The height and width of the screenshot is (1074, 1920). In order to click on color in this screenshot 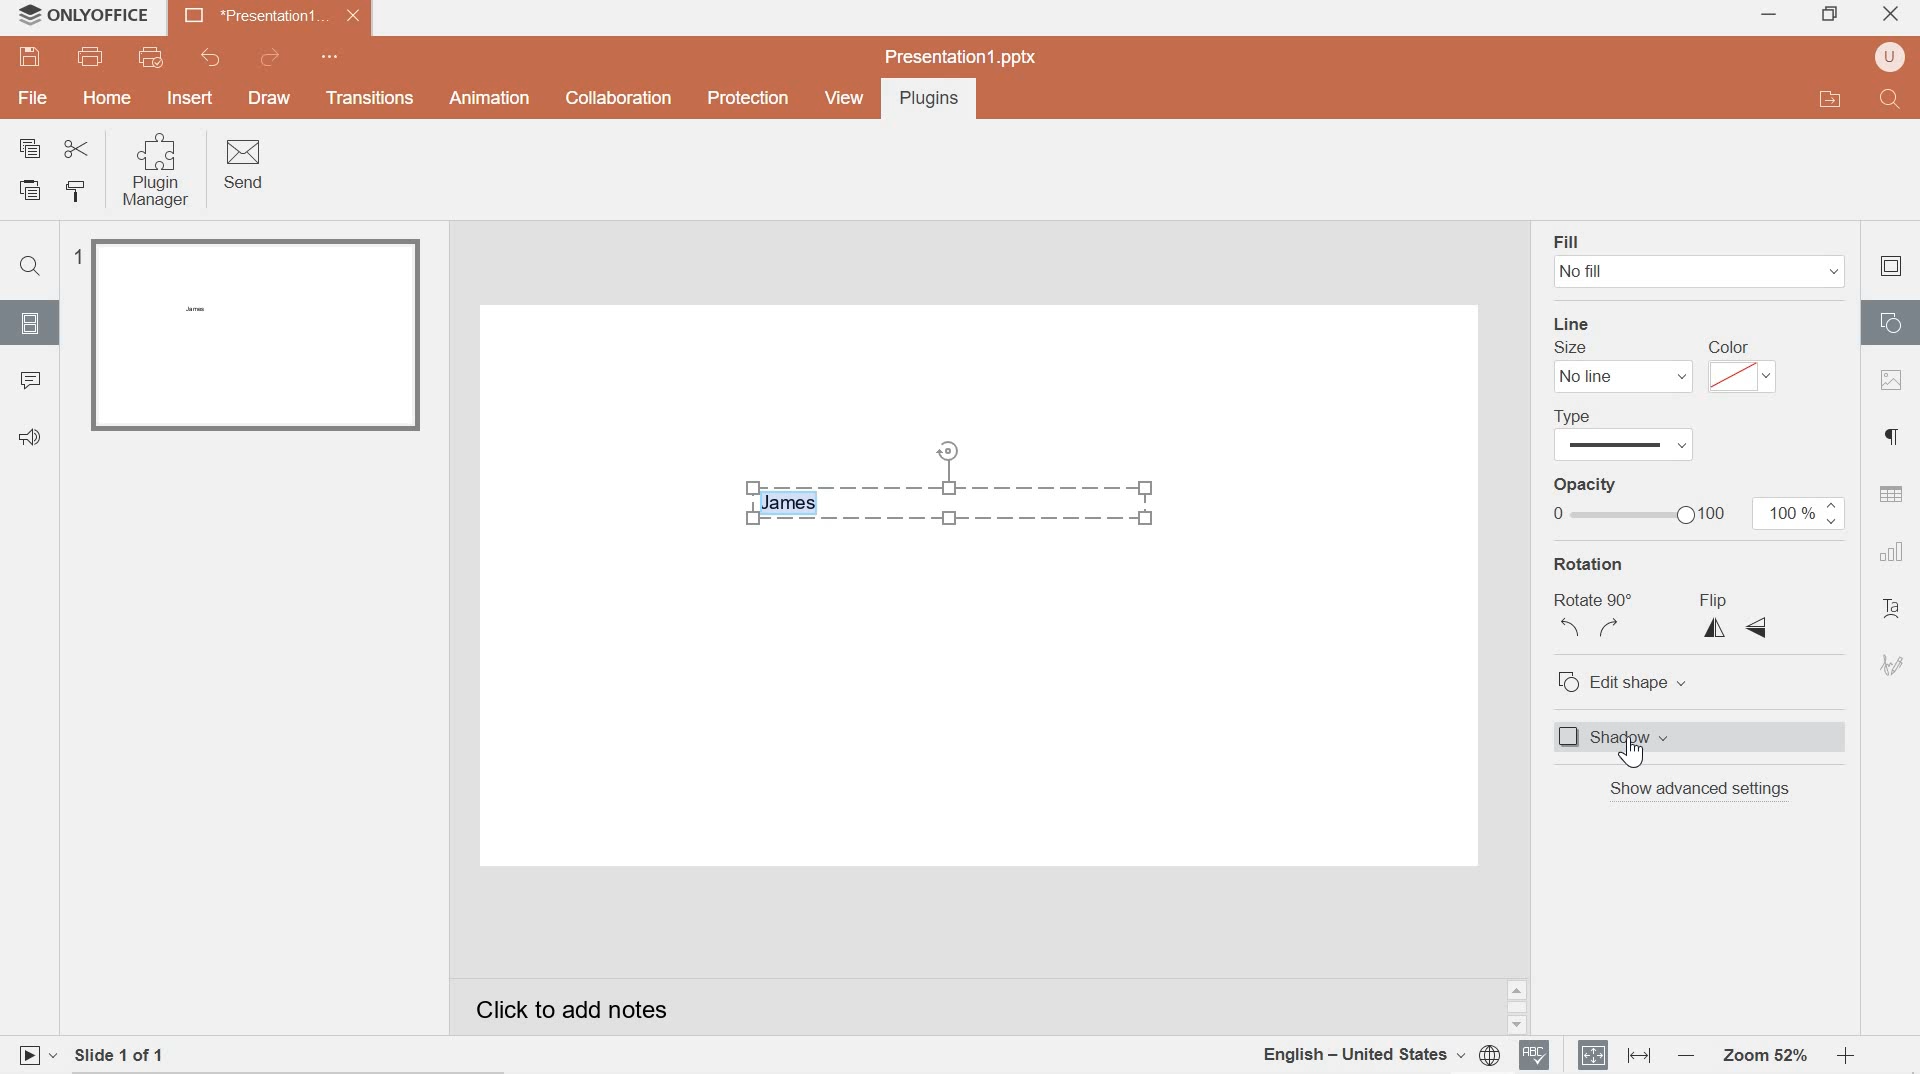, I will do `click(1743, 365)`.